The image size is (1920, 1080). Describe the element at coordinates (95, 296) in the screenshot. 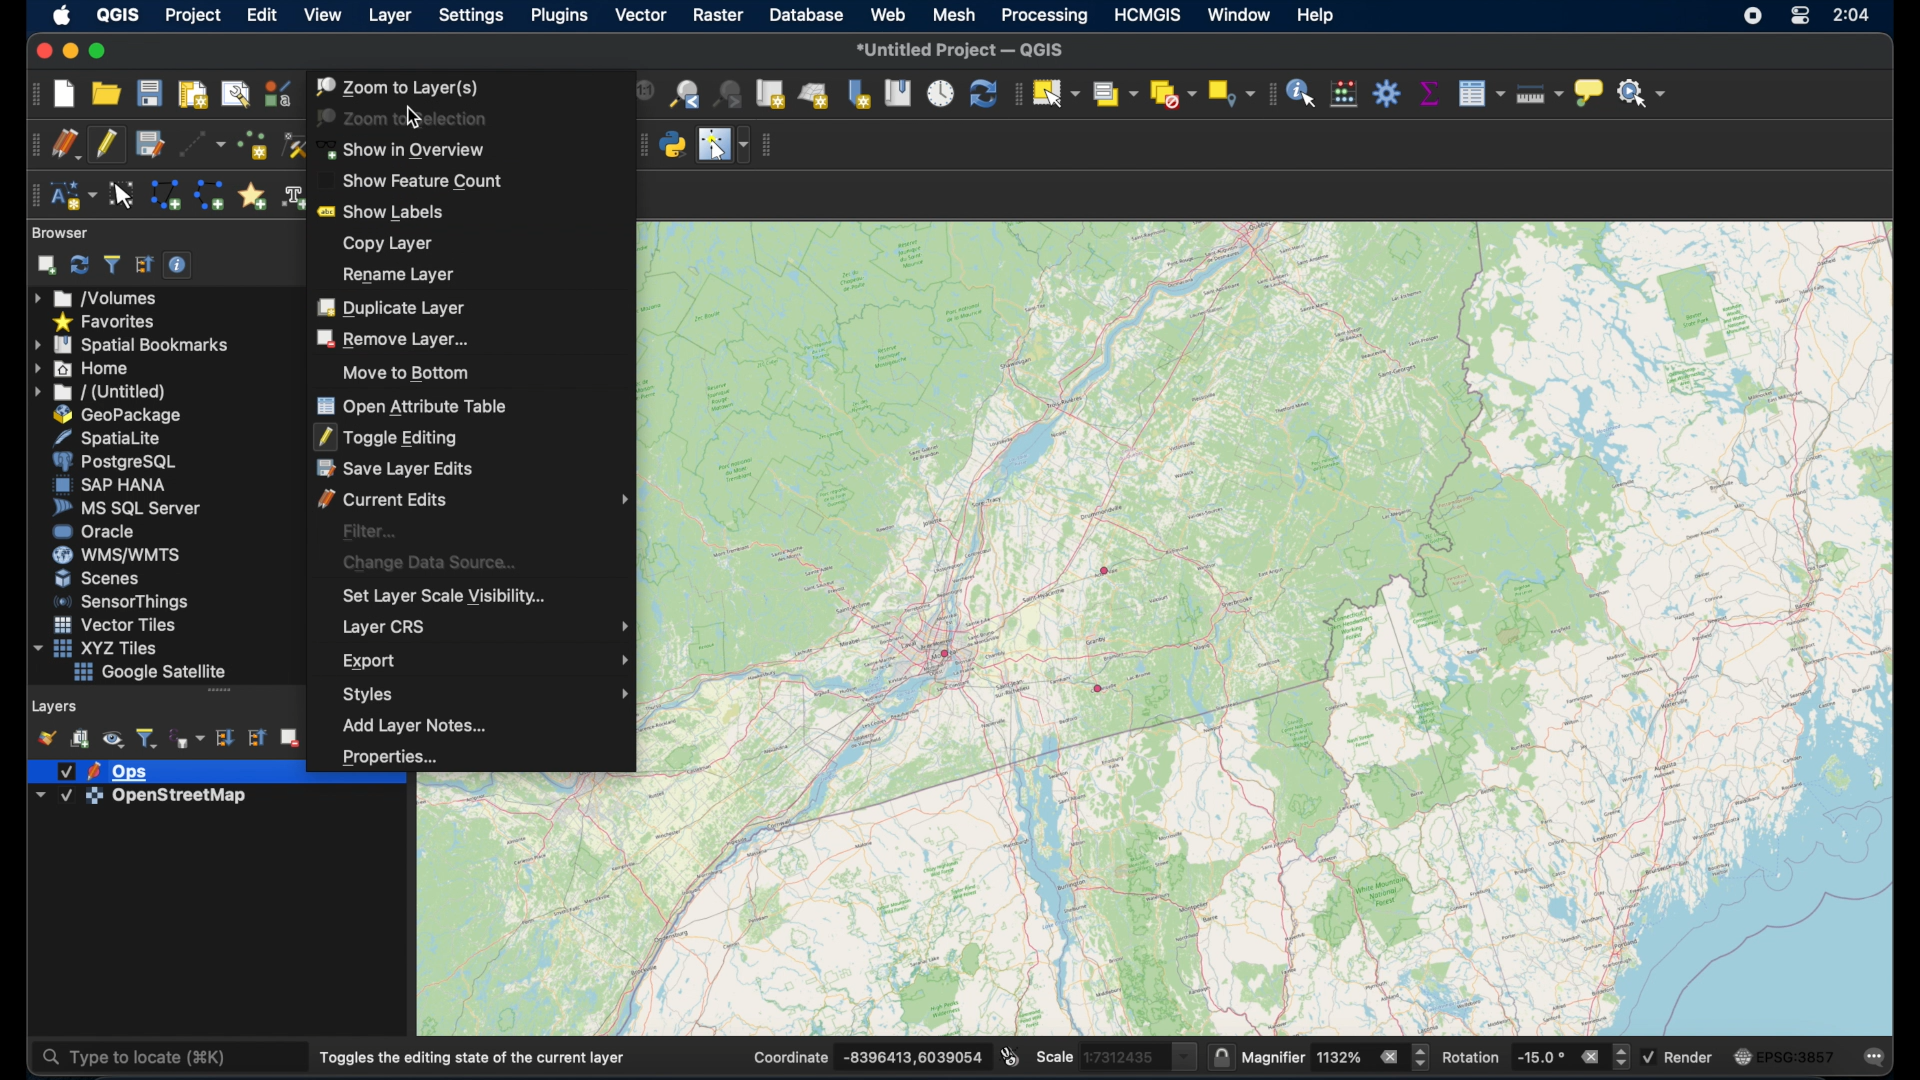

I see `volumes` at that location.